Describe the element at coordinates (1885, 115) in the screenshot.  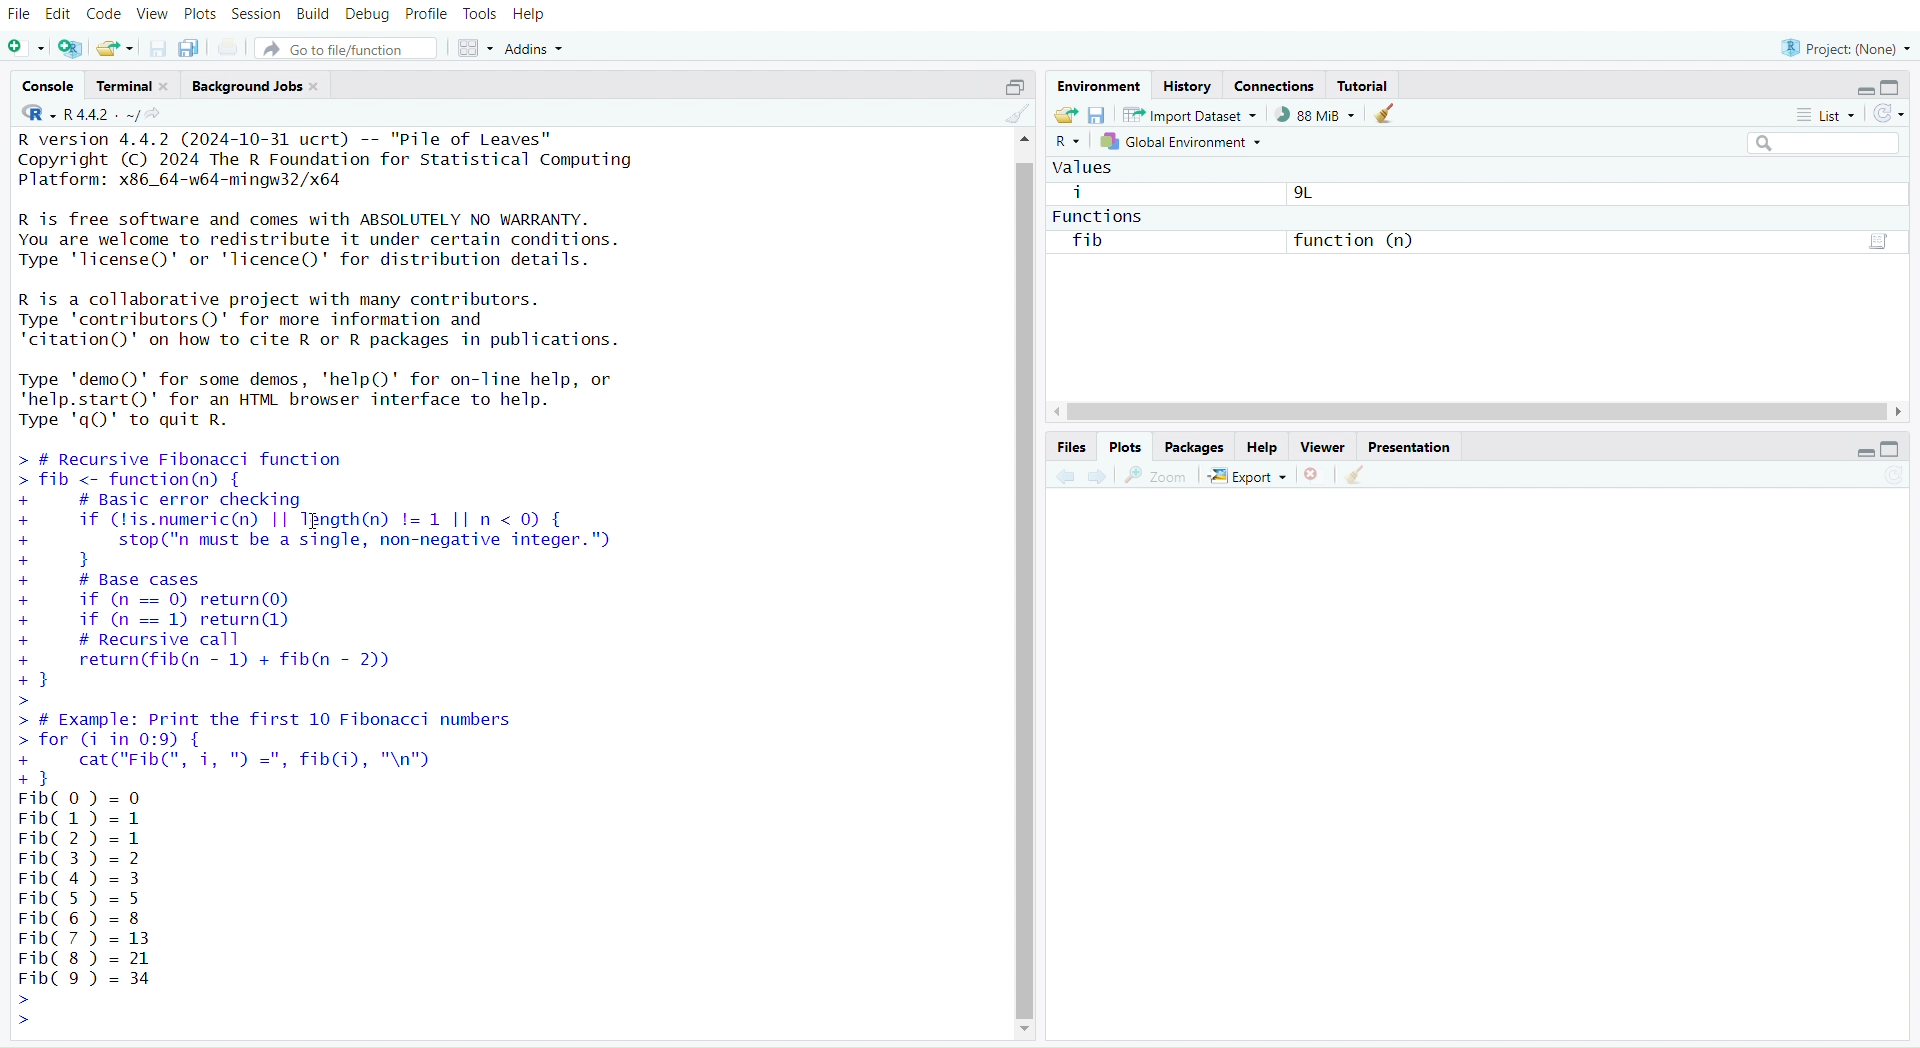
I see `refresh list` at that location.